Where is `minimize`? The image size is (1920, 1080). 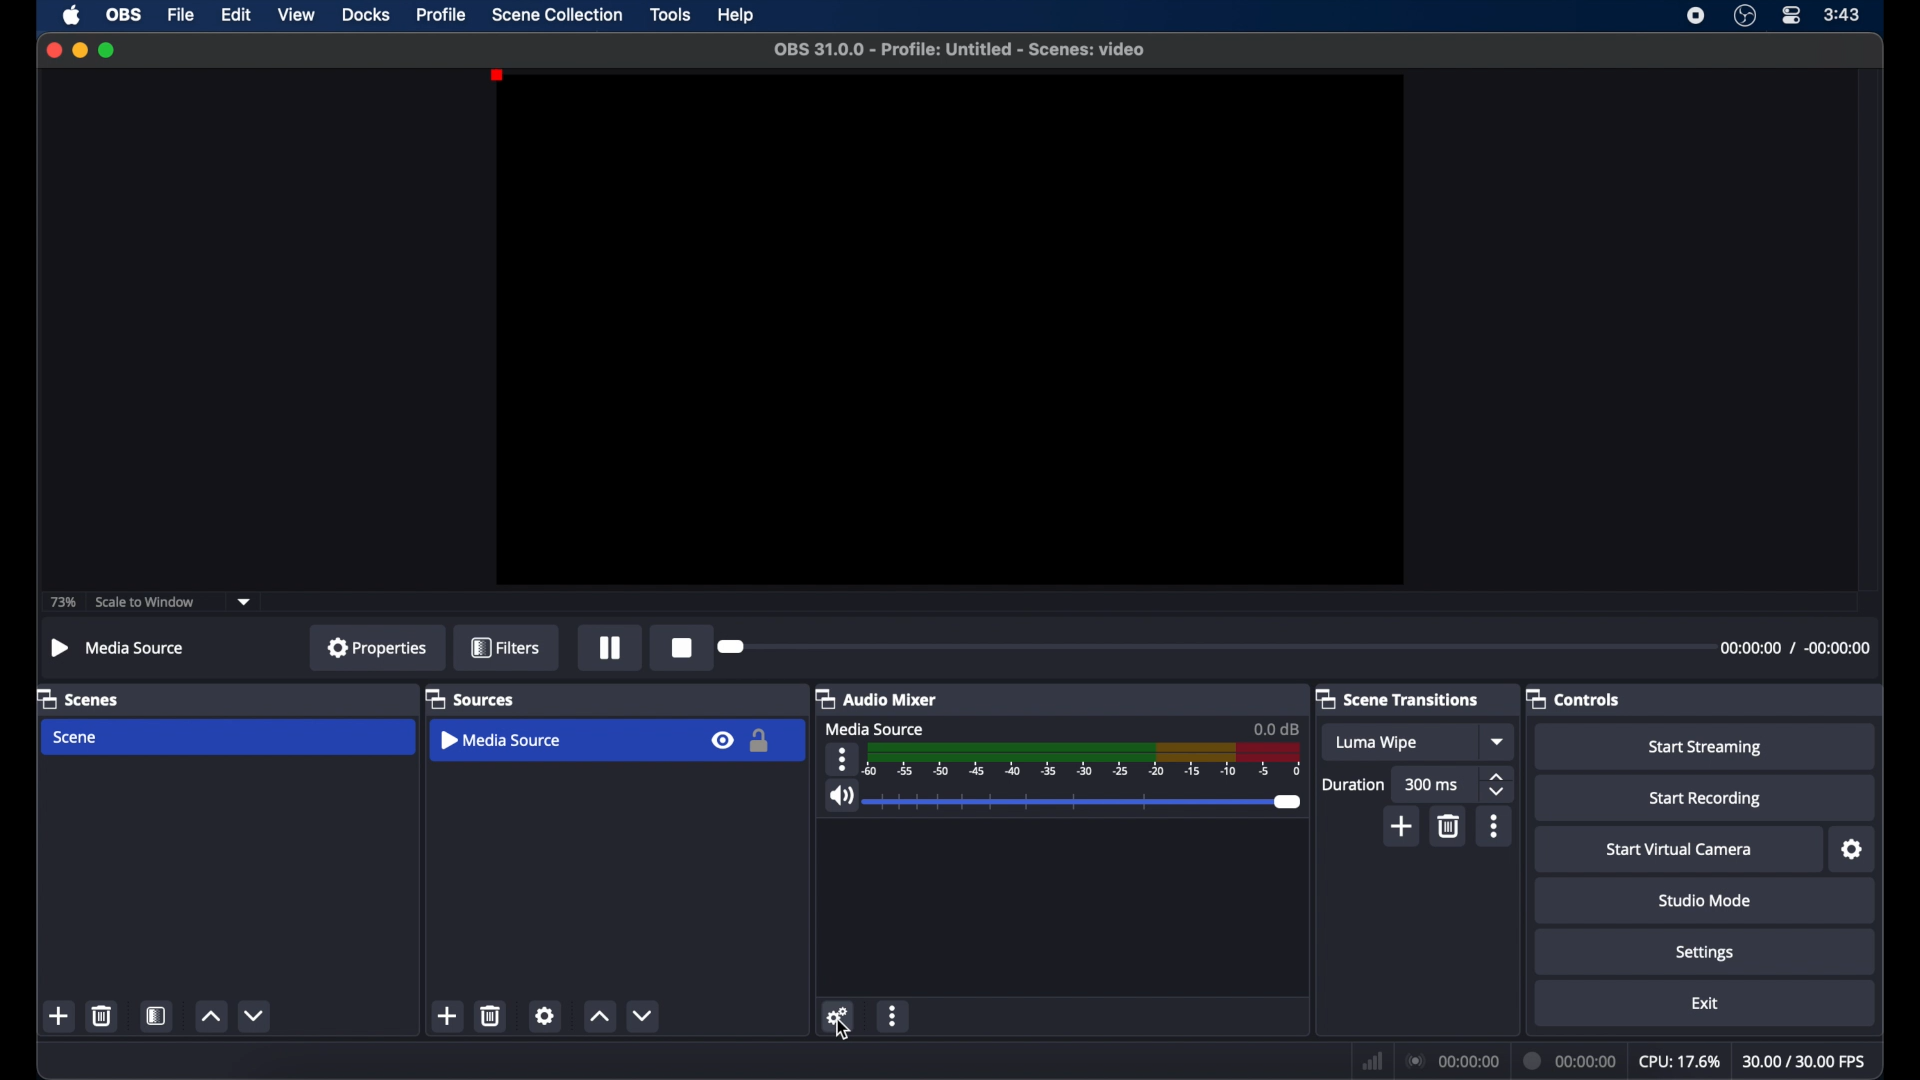 minimize is located at coordinates (79, 49).